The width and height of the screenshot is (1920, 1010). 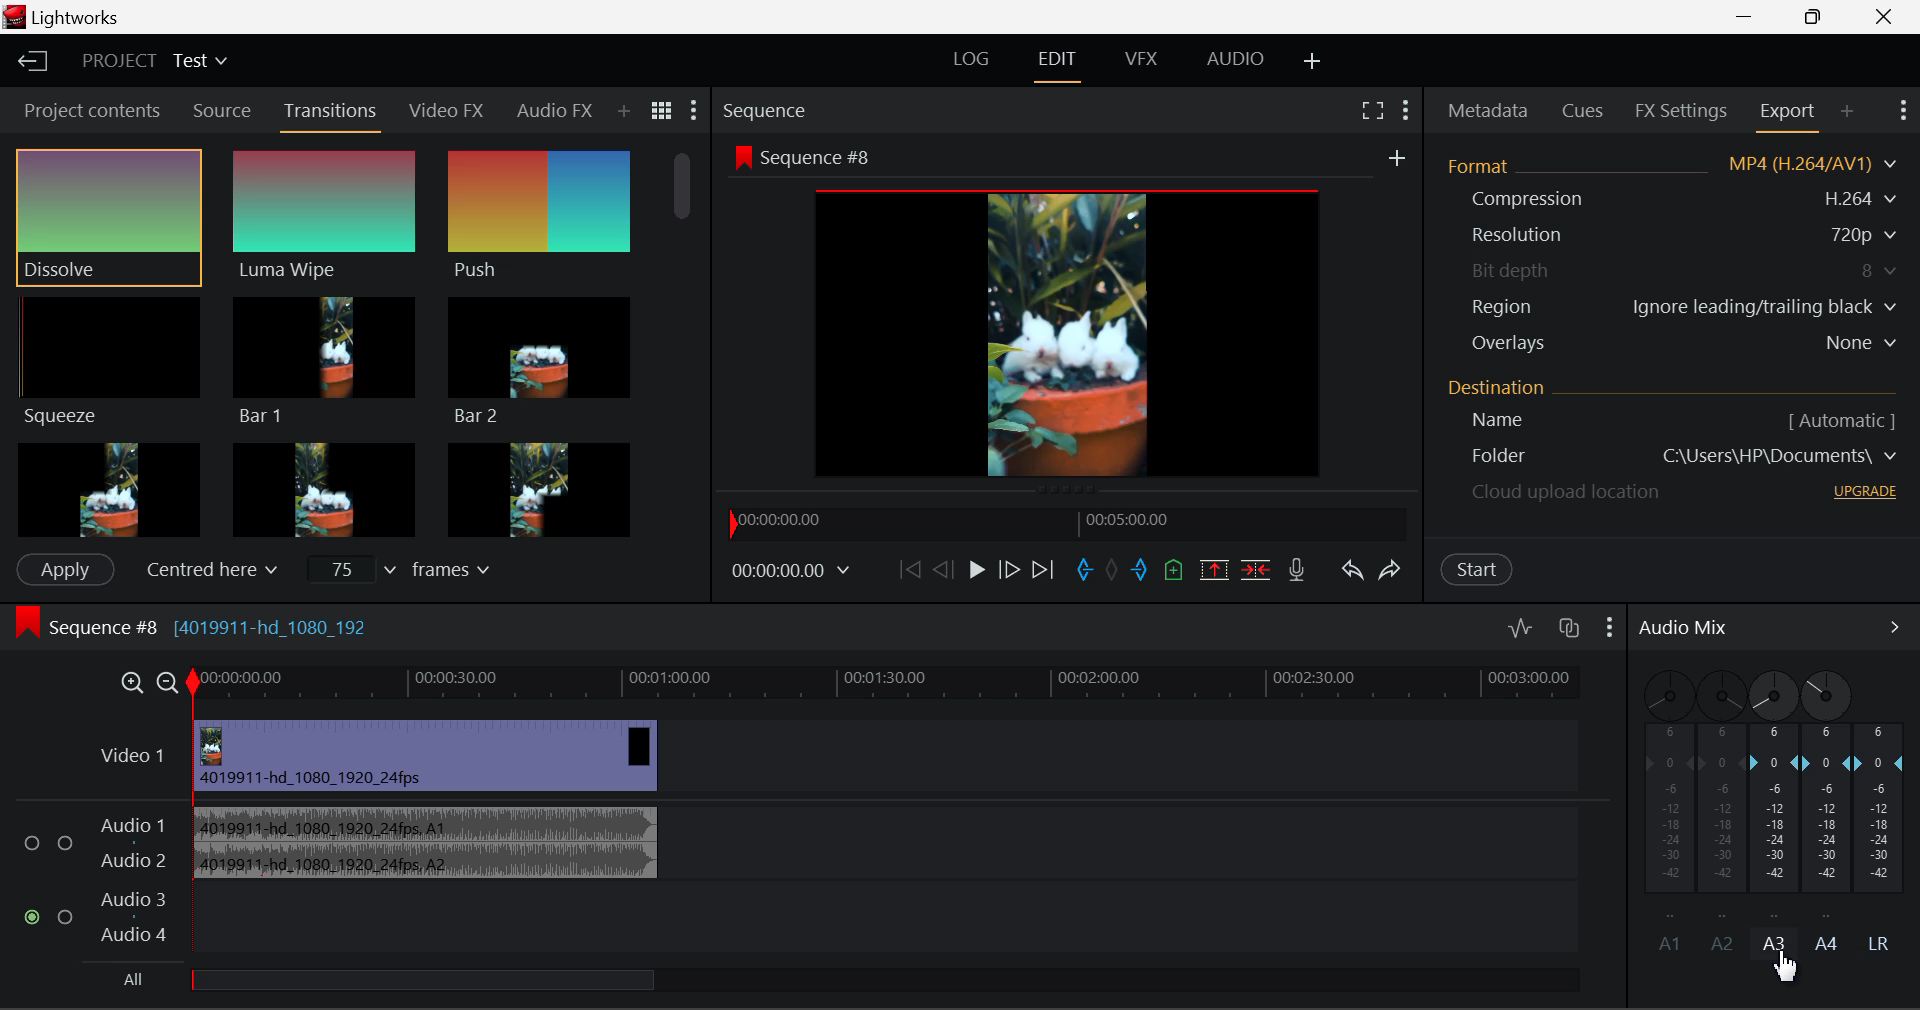 I want to click on Timeline Zoom Out, so click(x=166, y=684).